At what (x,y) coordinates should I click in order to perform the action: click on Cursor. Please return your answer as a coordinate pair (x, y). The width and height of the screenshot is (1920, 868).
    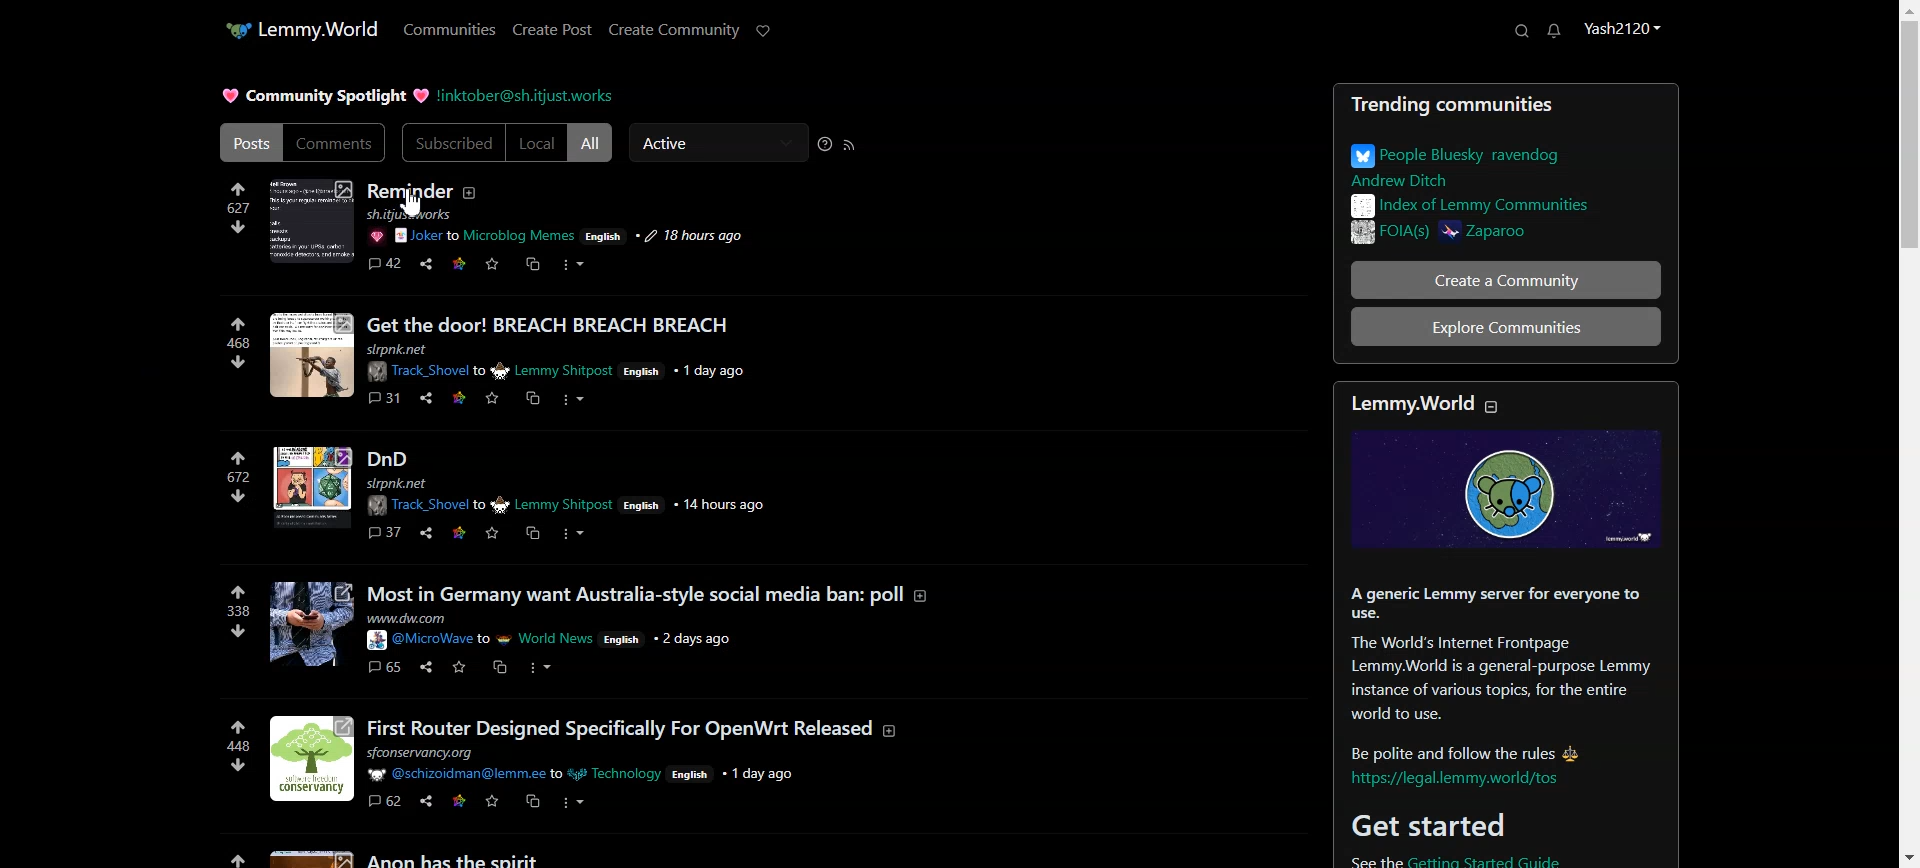
    Looking at the image, I should click on (413, 202).